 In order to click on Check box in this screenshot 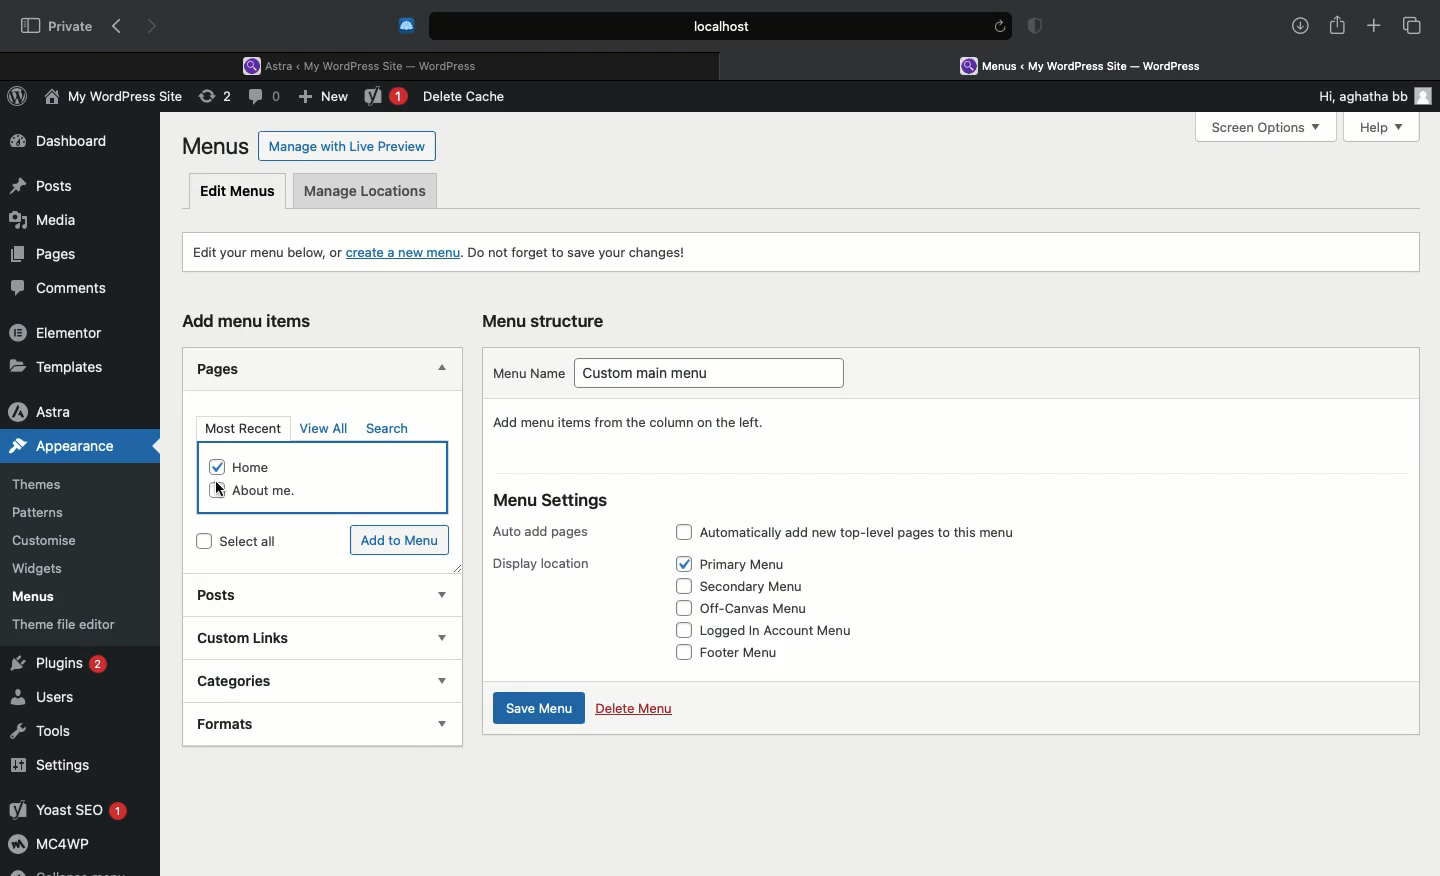, I will do `click(681, 564)`.